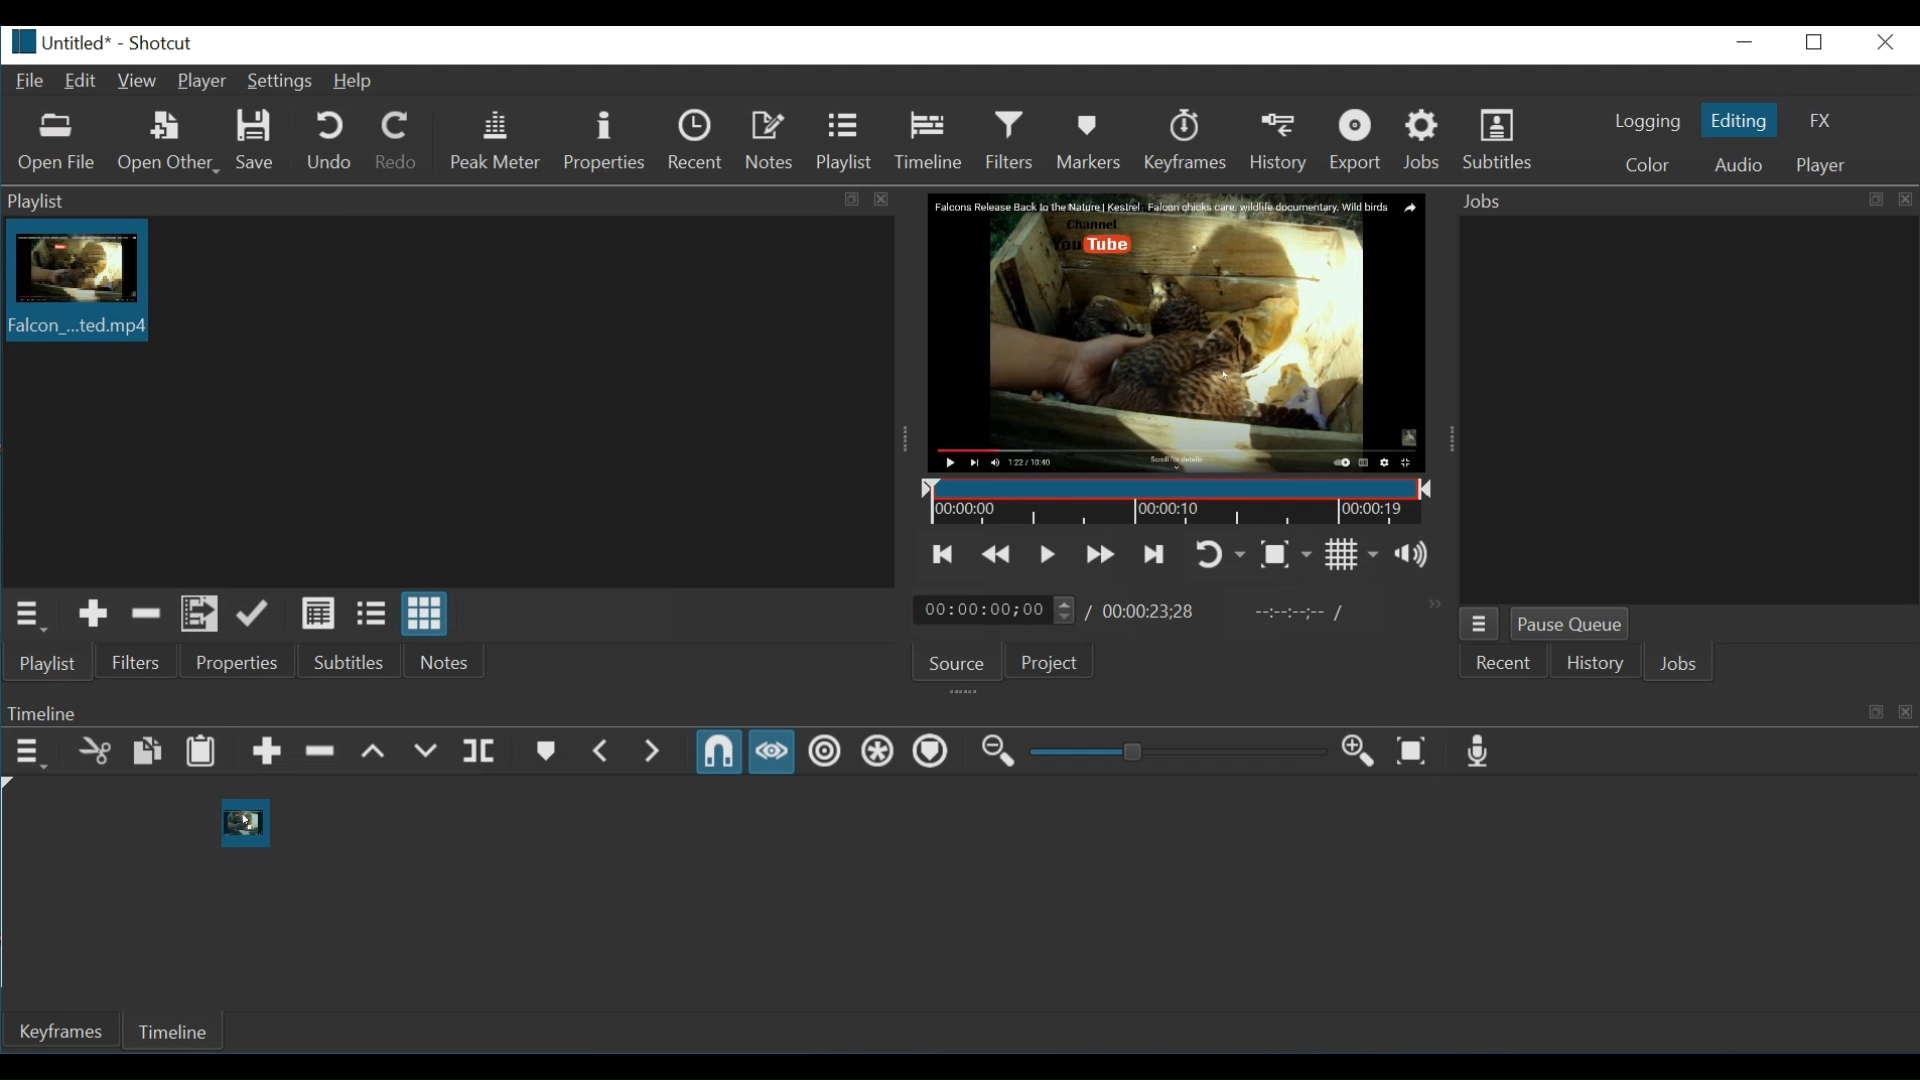 The width and height of the screenshot is (1920, 1080). Describe the element at coordinates (1684, 201) in the screenshot. I see `Jobs Panel` at that location.